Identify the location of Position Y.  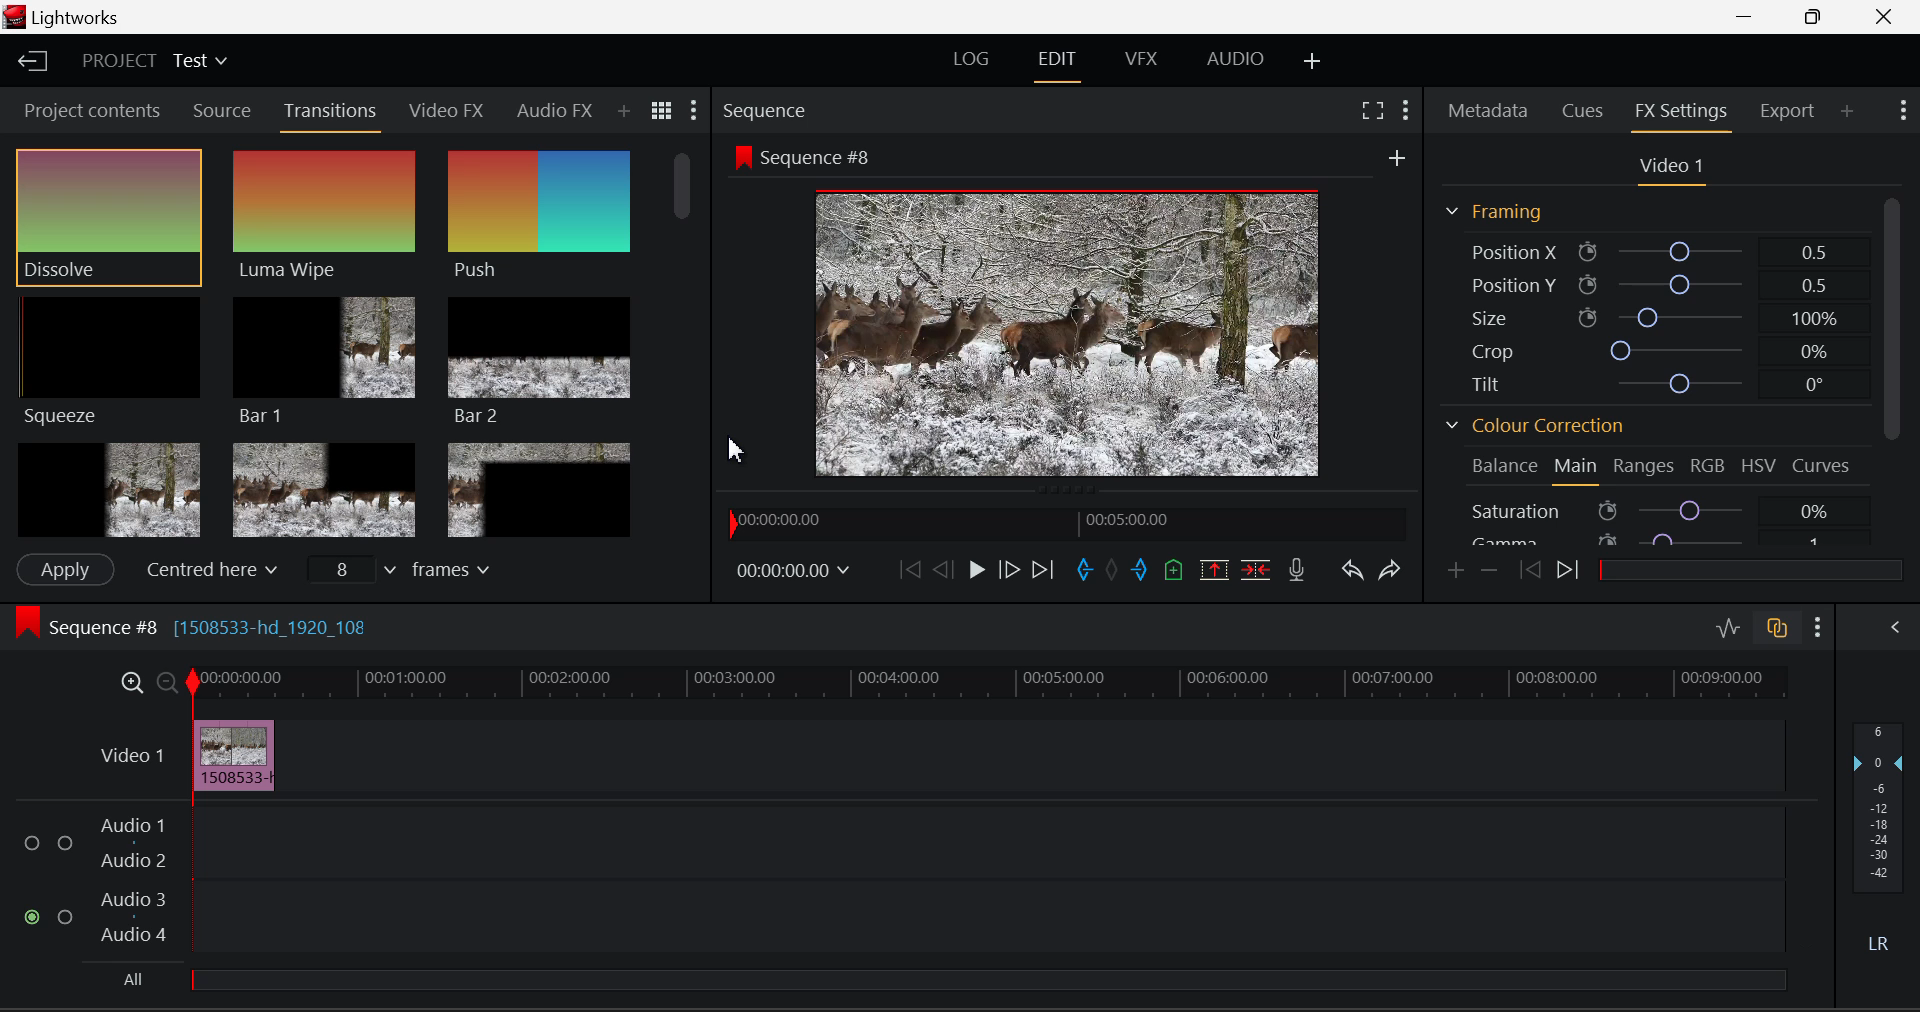
(1651, 283).